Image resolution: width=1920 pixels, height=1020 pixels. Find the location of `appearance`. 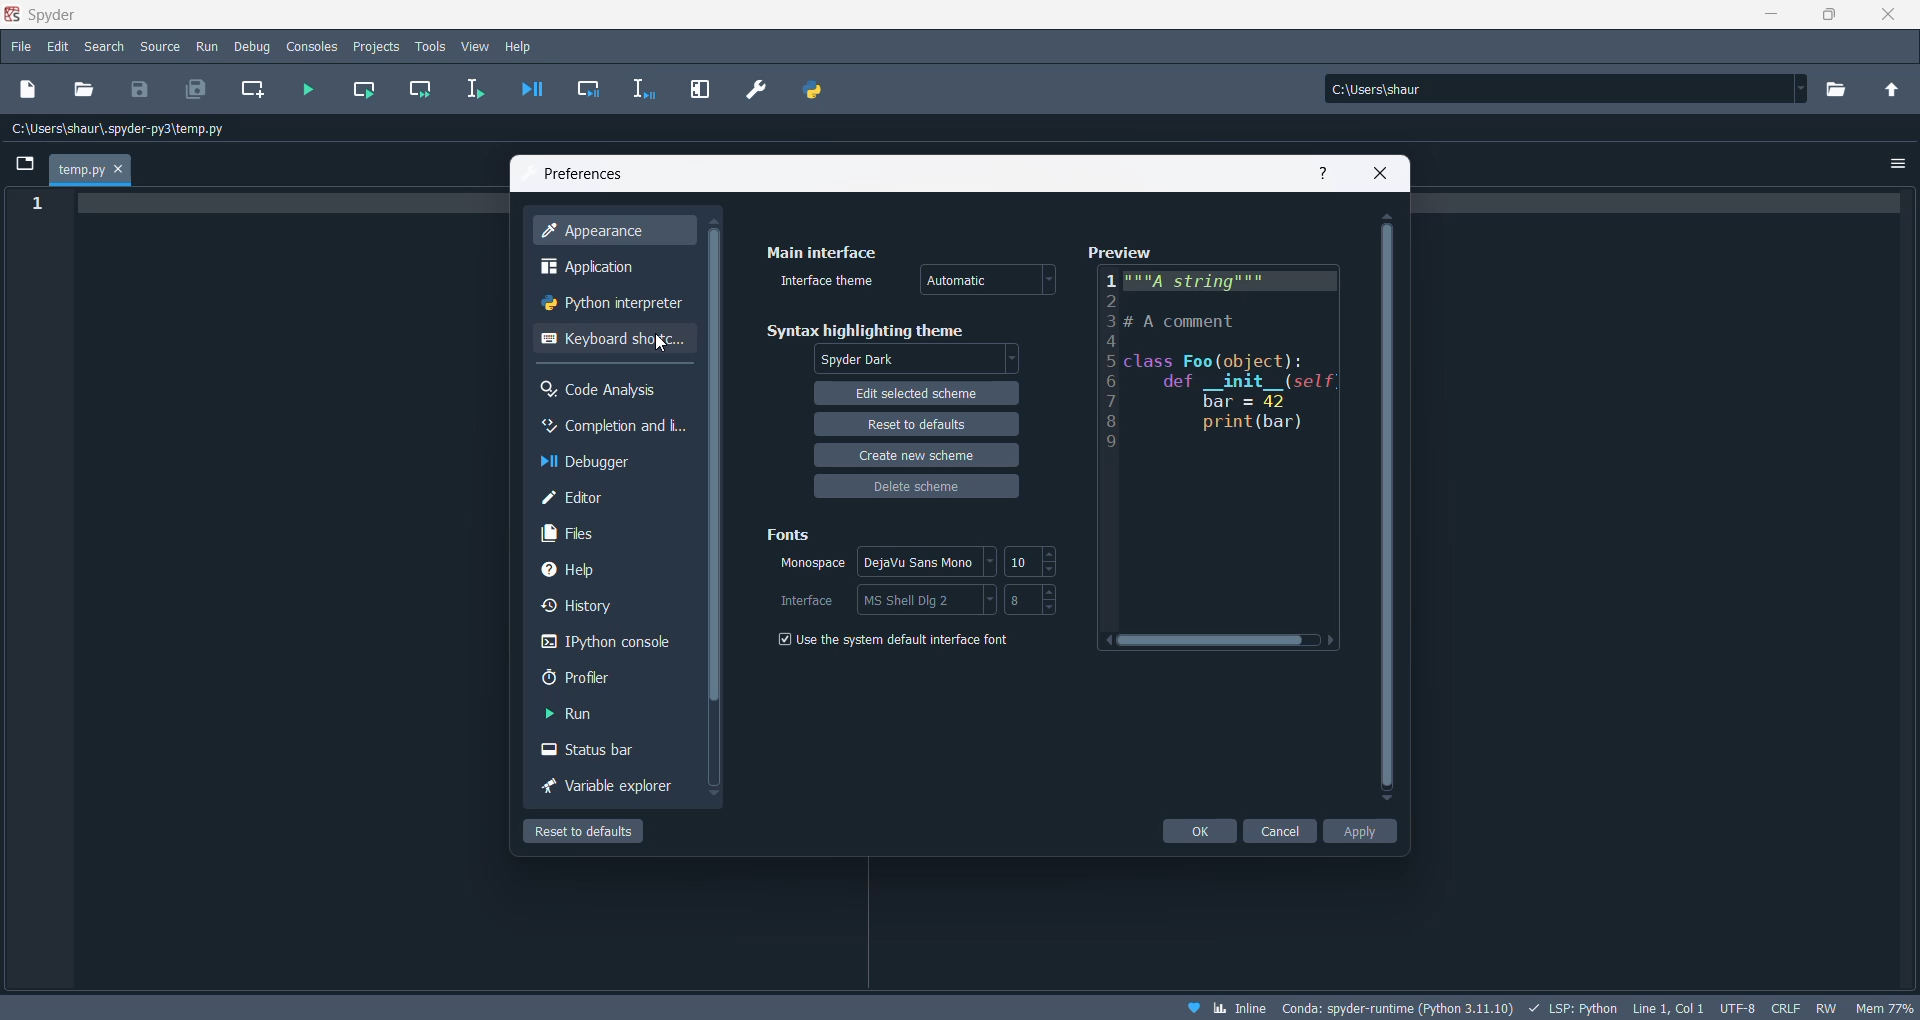

appearance is located at coordinates (609, 232).